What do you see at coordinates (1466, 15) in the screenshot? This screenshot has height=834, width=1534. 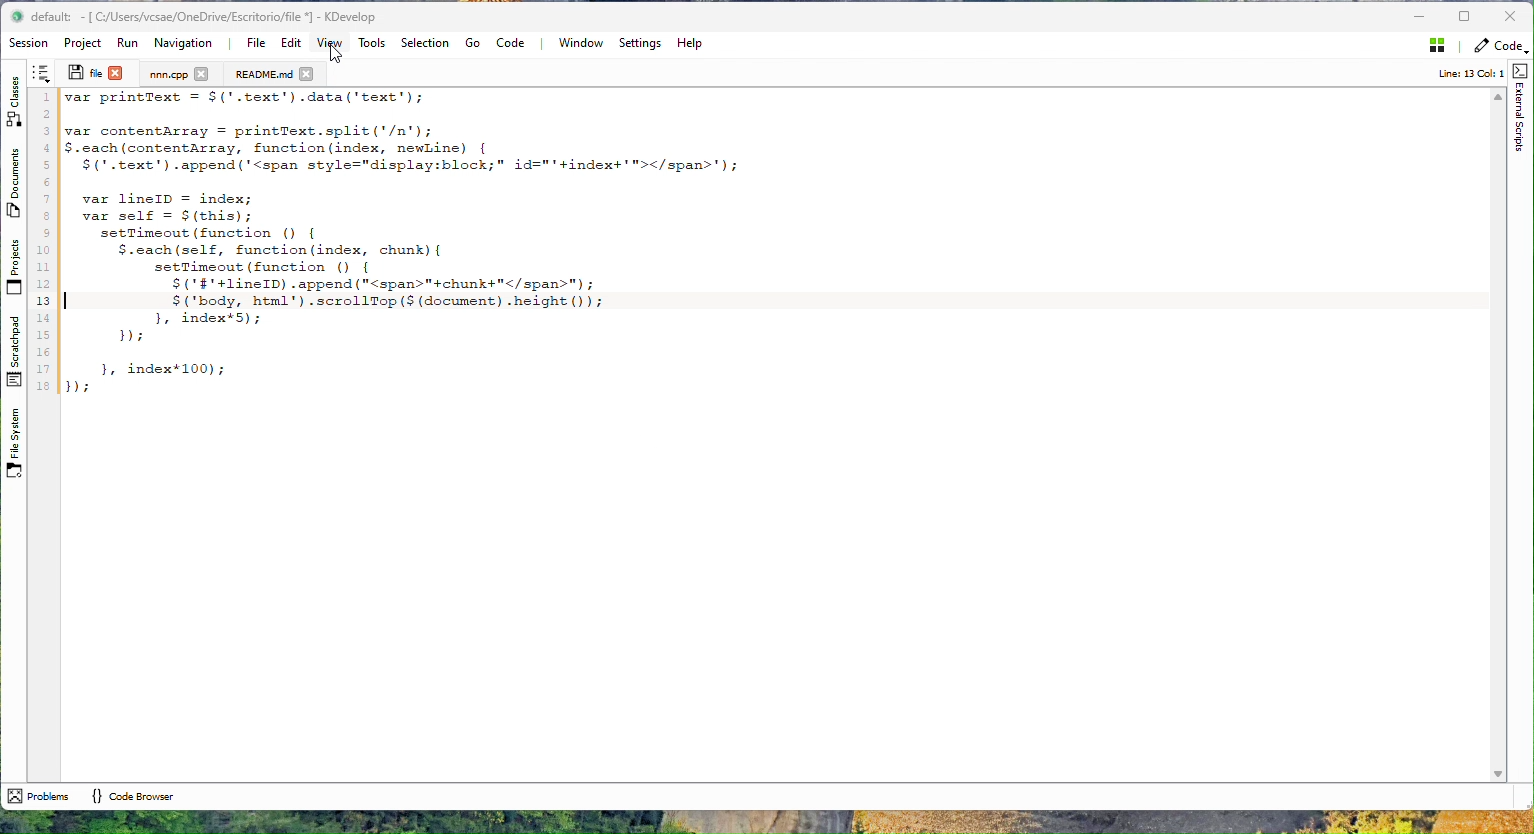 I see `Box` at bounding box center [1466, 15].